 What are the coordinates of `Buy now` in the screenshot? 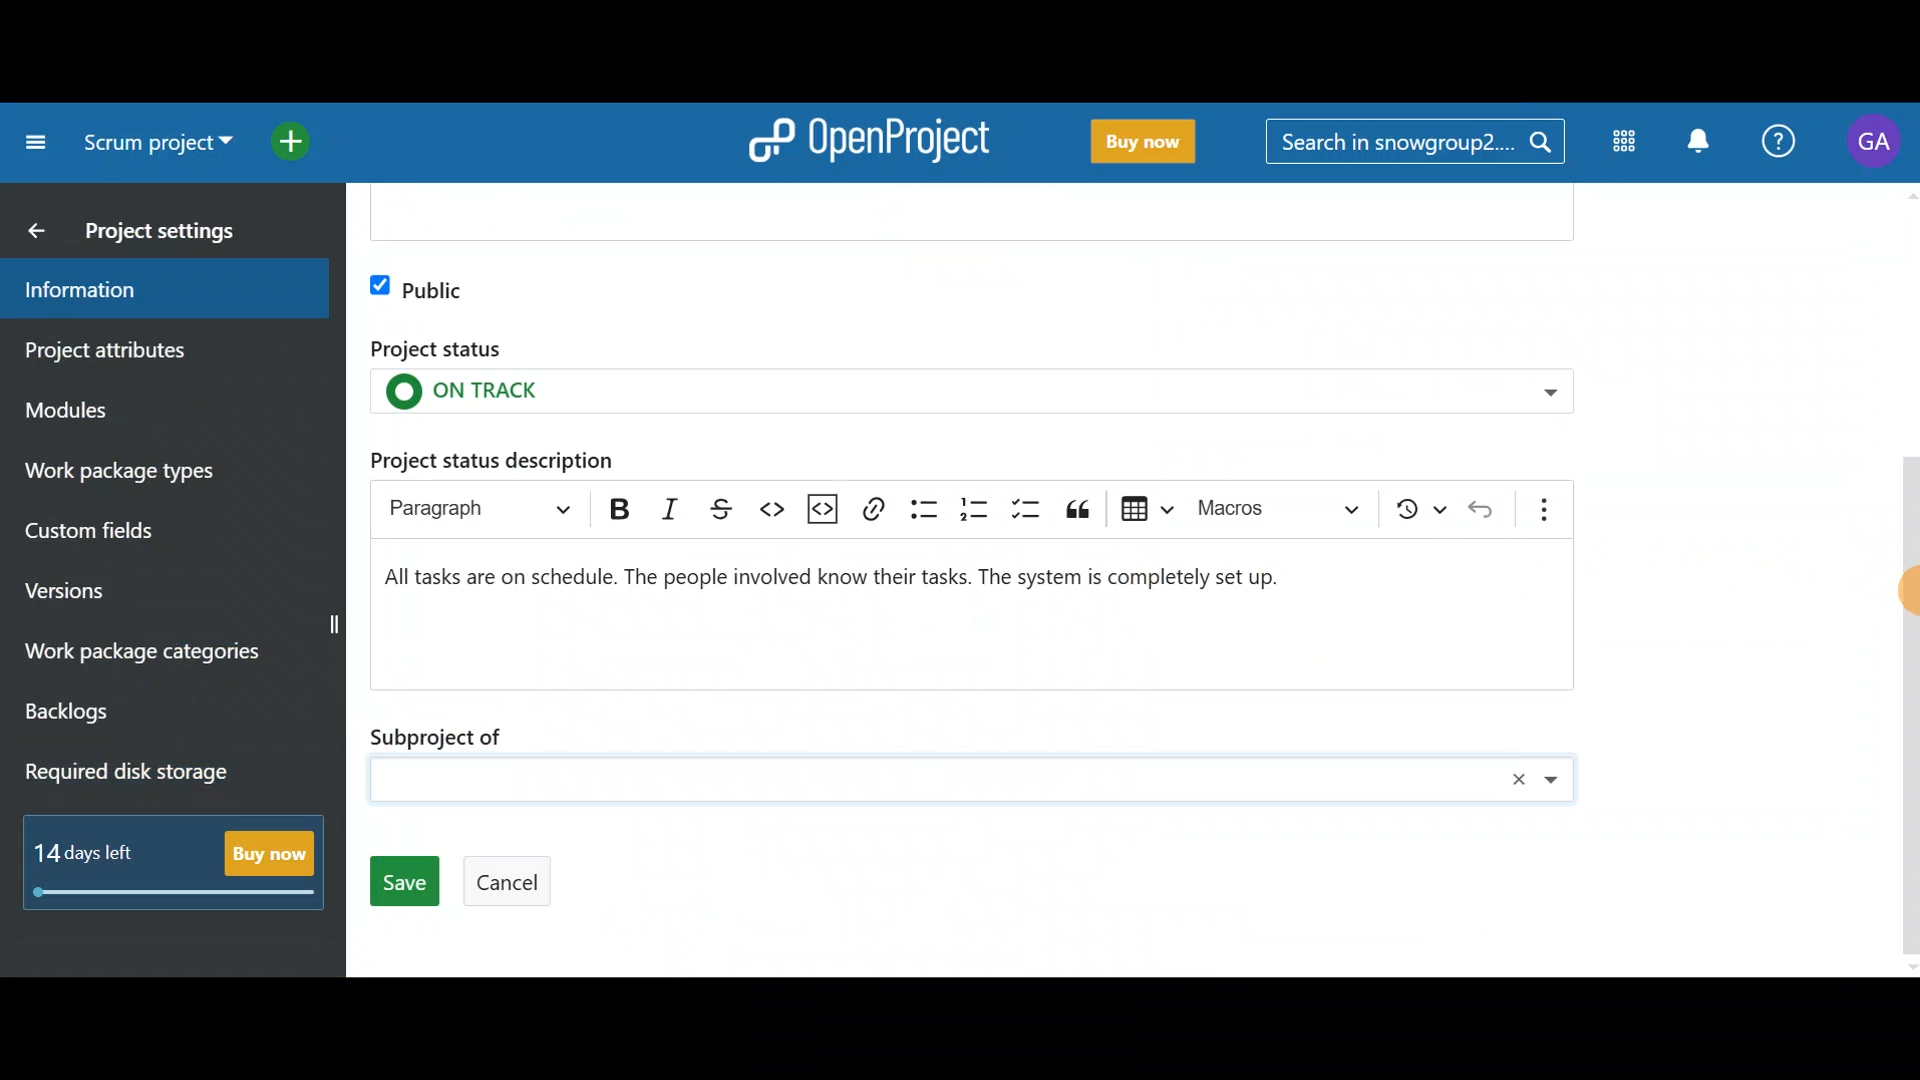 It's located at (1157, 143).